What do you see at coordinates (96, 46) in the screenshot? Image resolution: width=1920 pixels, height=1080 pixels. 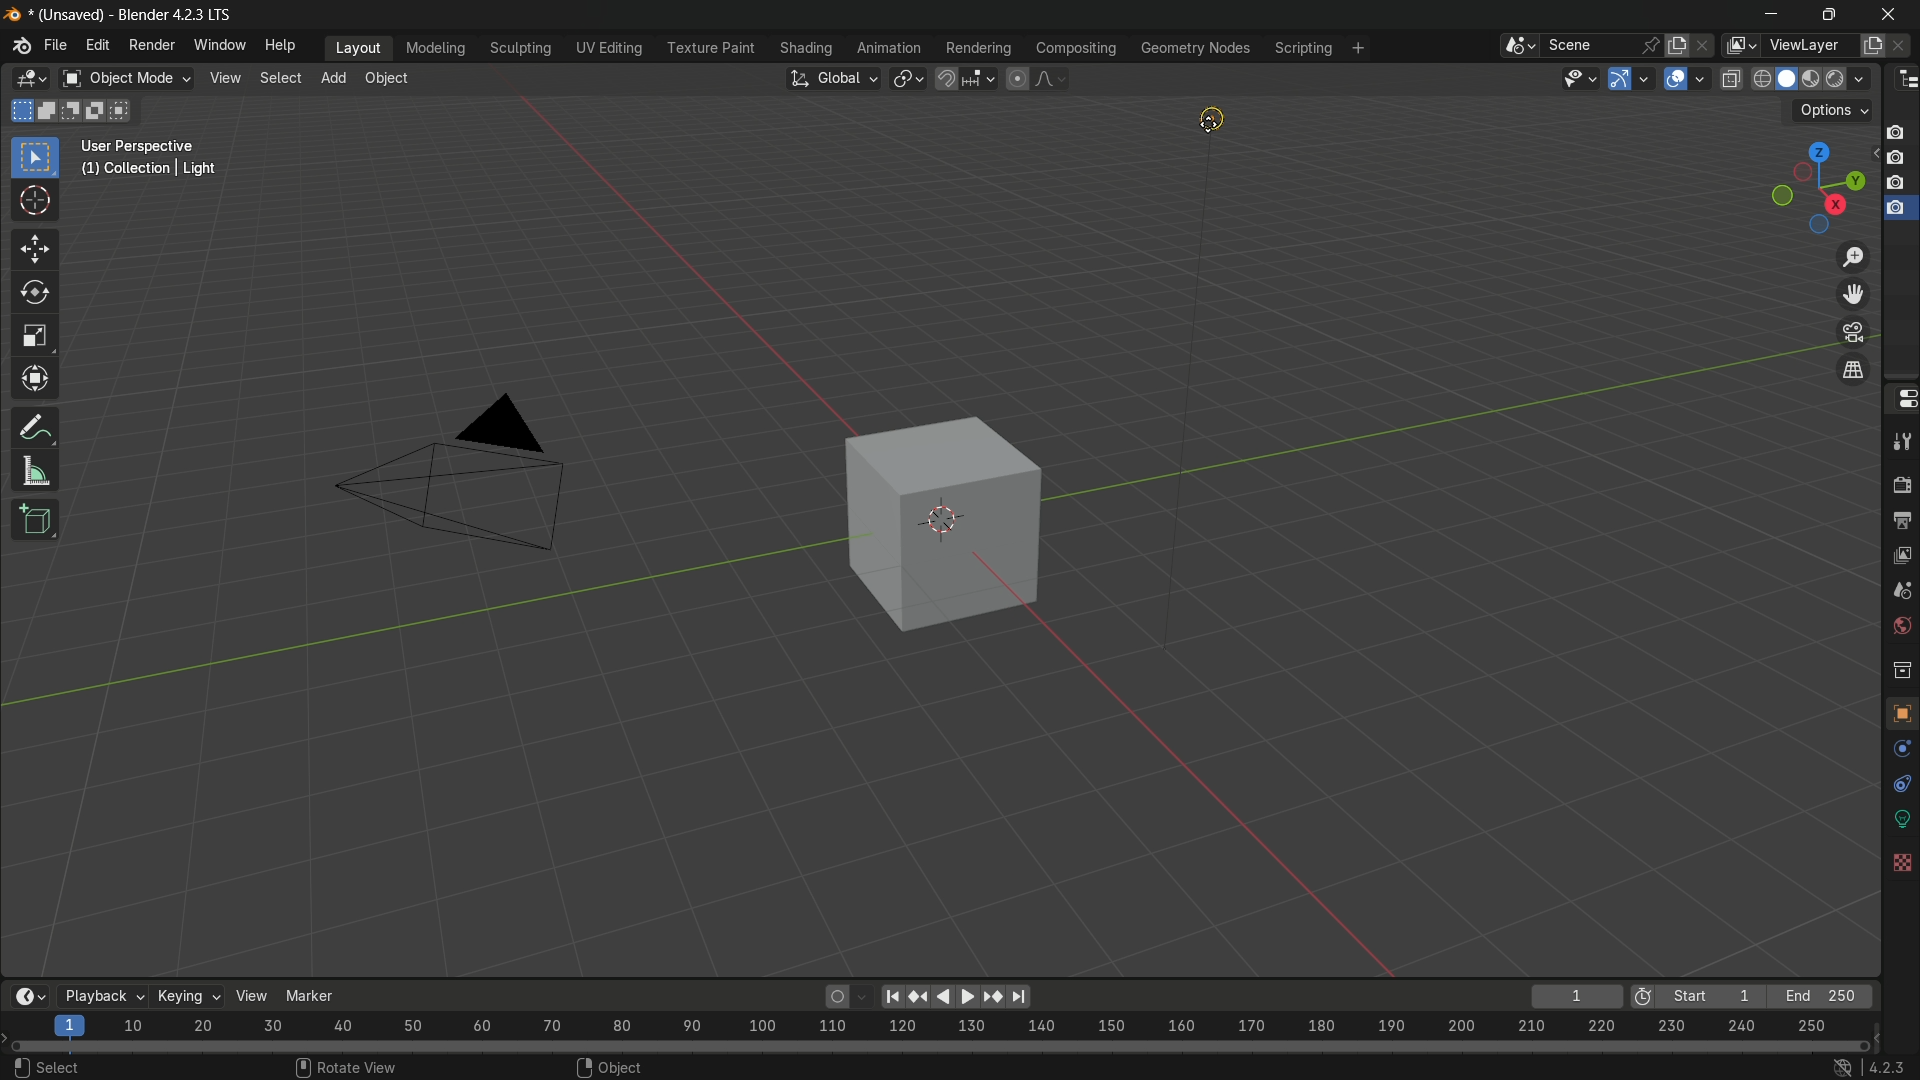 I see `edit menu` at bounding box center [96, 46].